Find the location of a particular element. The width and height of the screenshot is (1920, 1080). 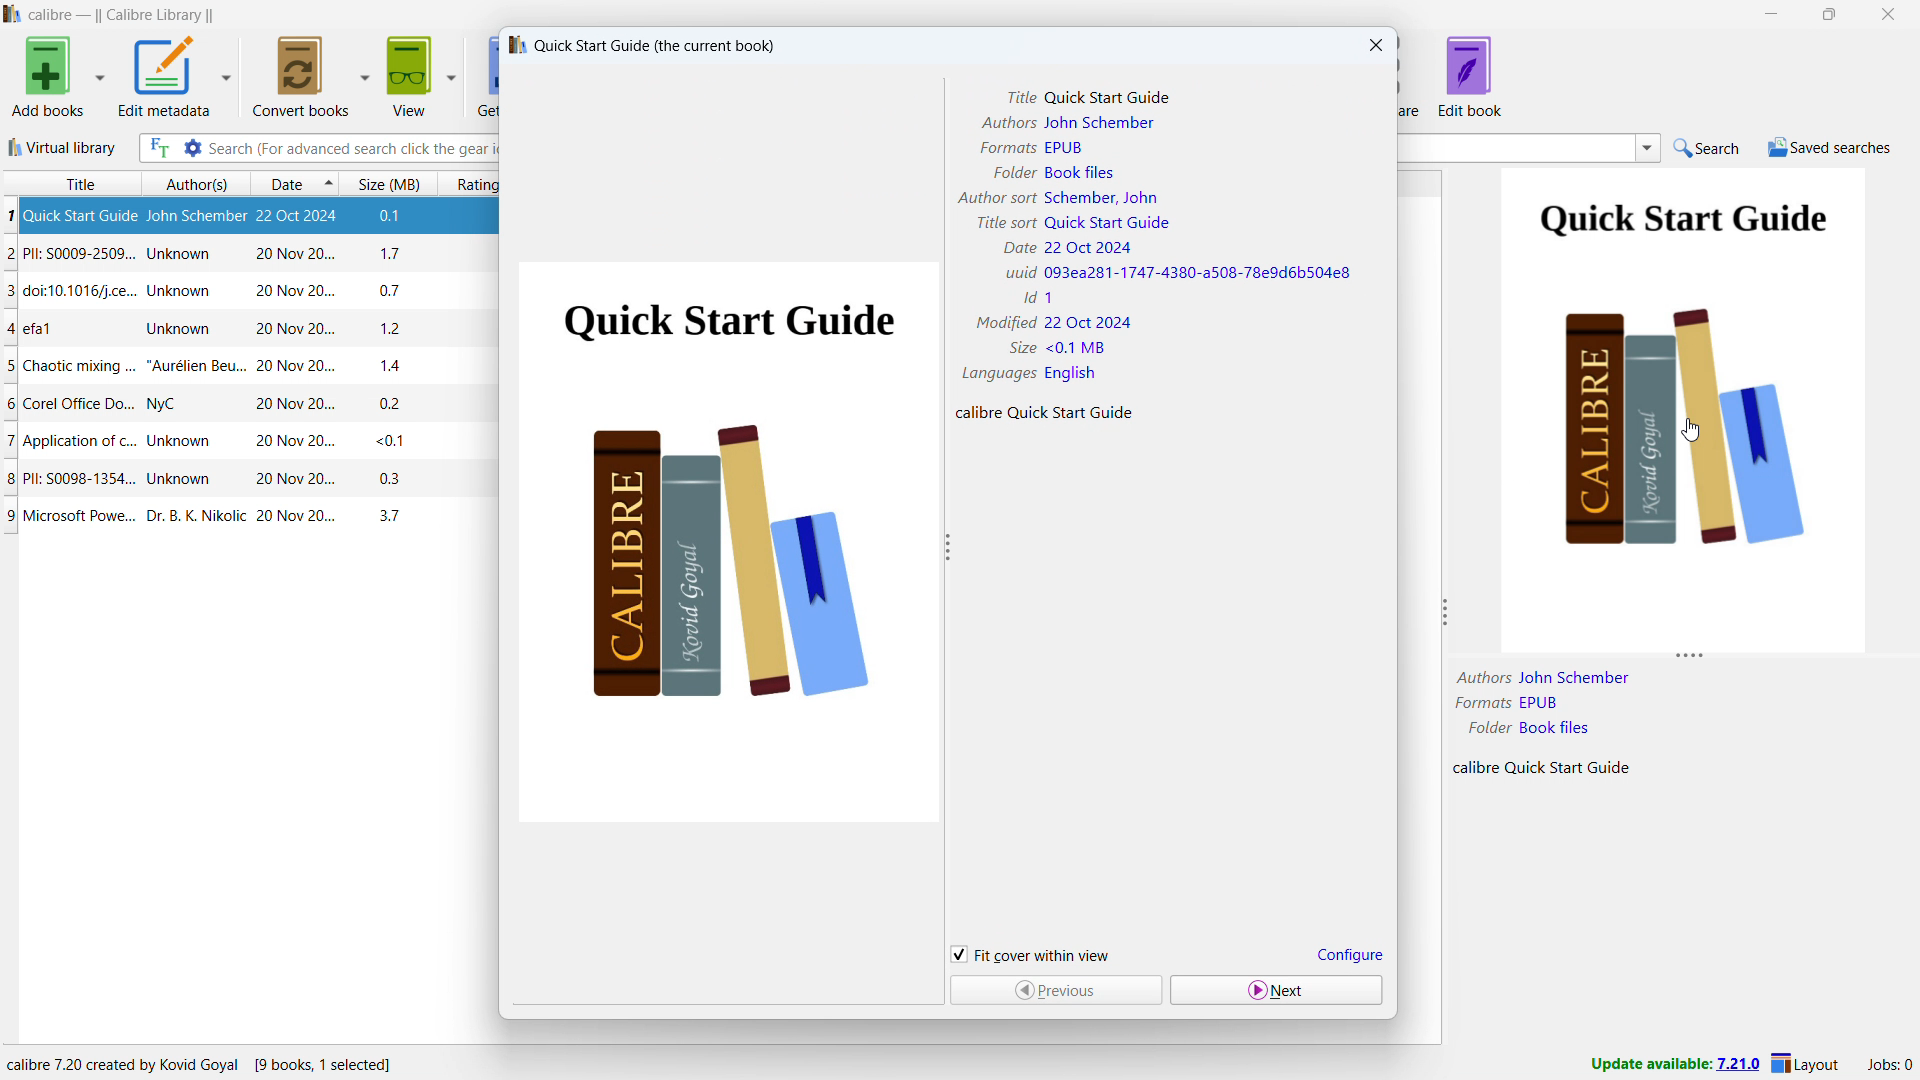

Languages is located at coordinates (996, 373).